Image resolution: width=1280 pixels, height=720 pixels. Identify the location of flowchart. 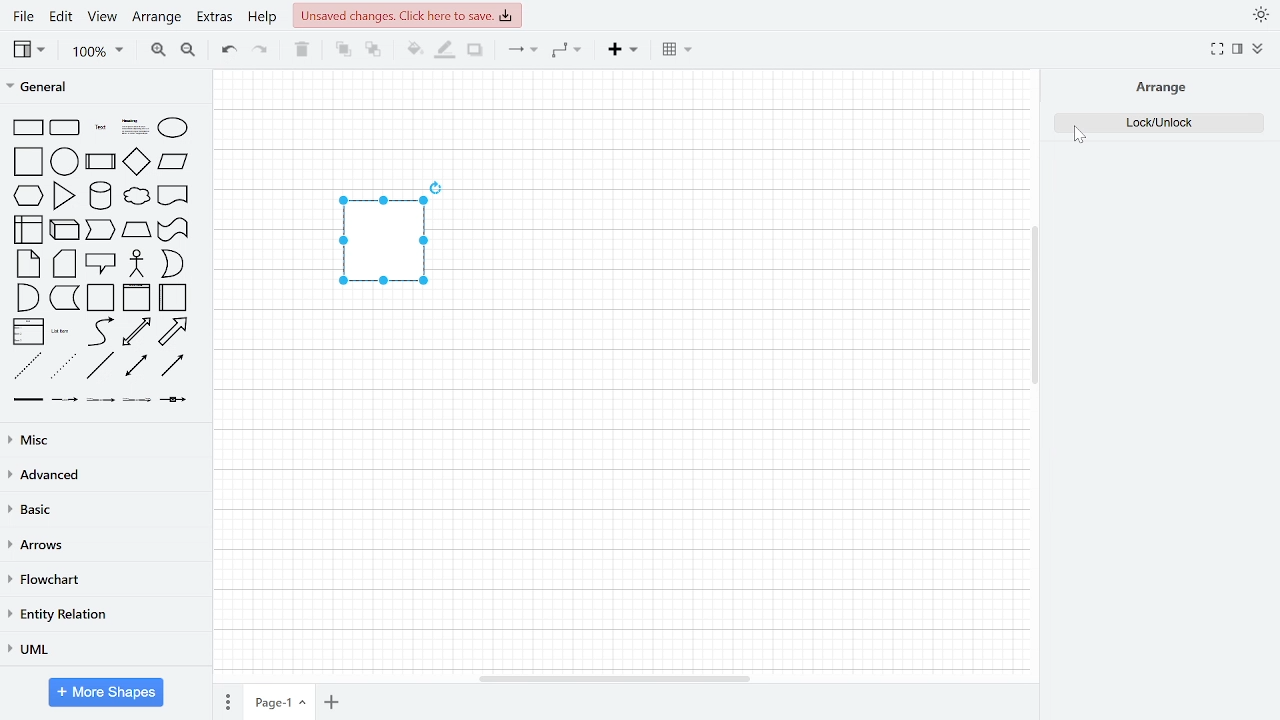
(99, 579).